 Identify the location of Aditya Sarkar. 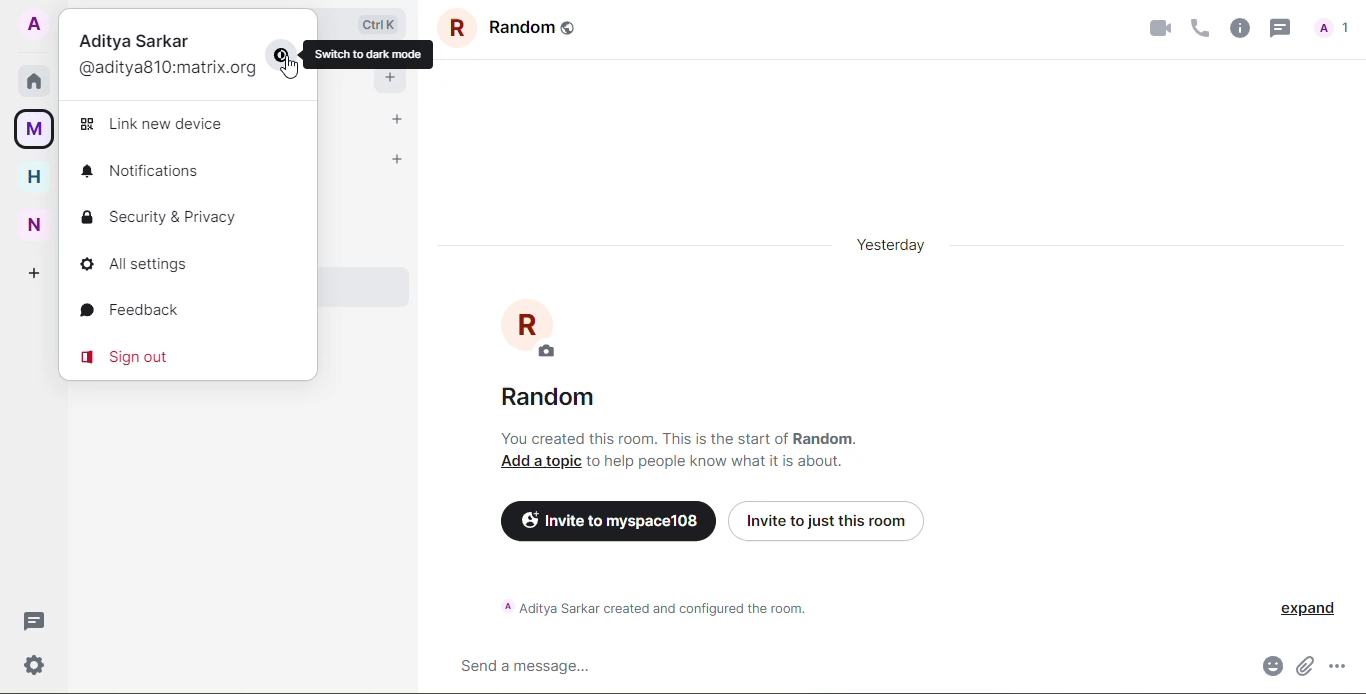
(135, 40).